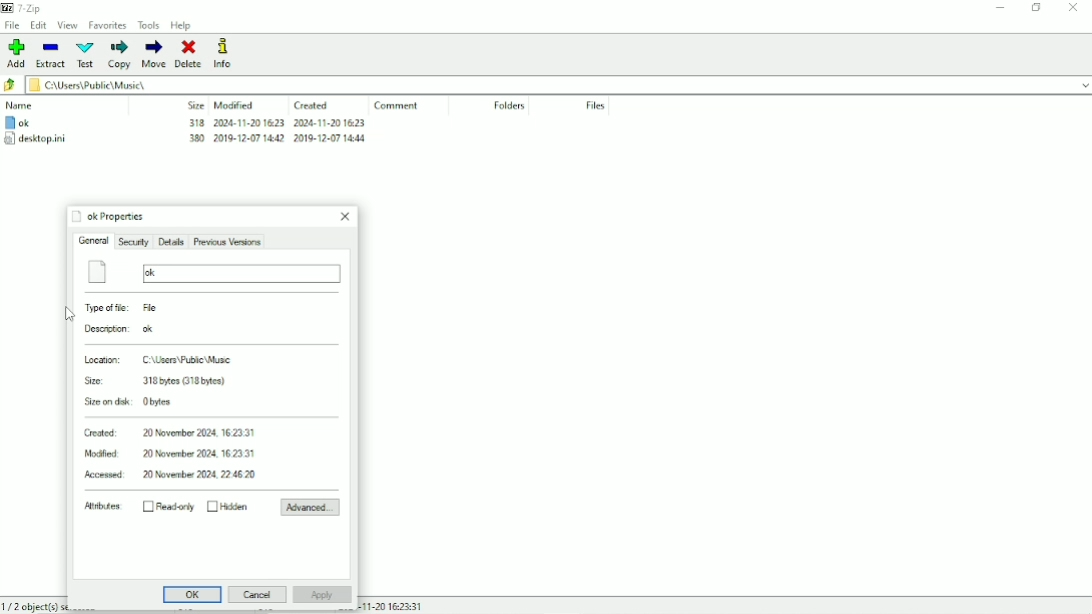 The width and height of the screenshot is (1092, 614). I want to click on Favorites, so click(108, 24).